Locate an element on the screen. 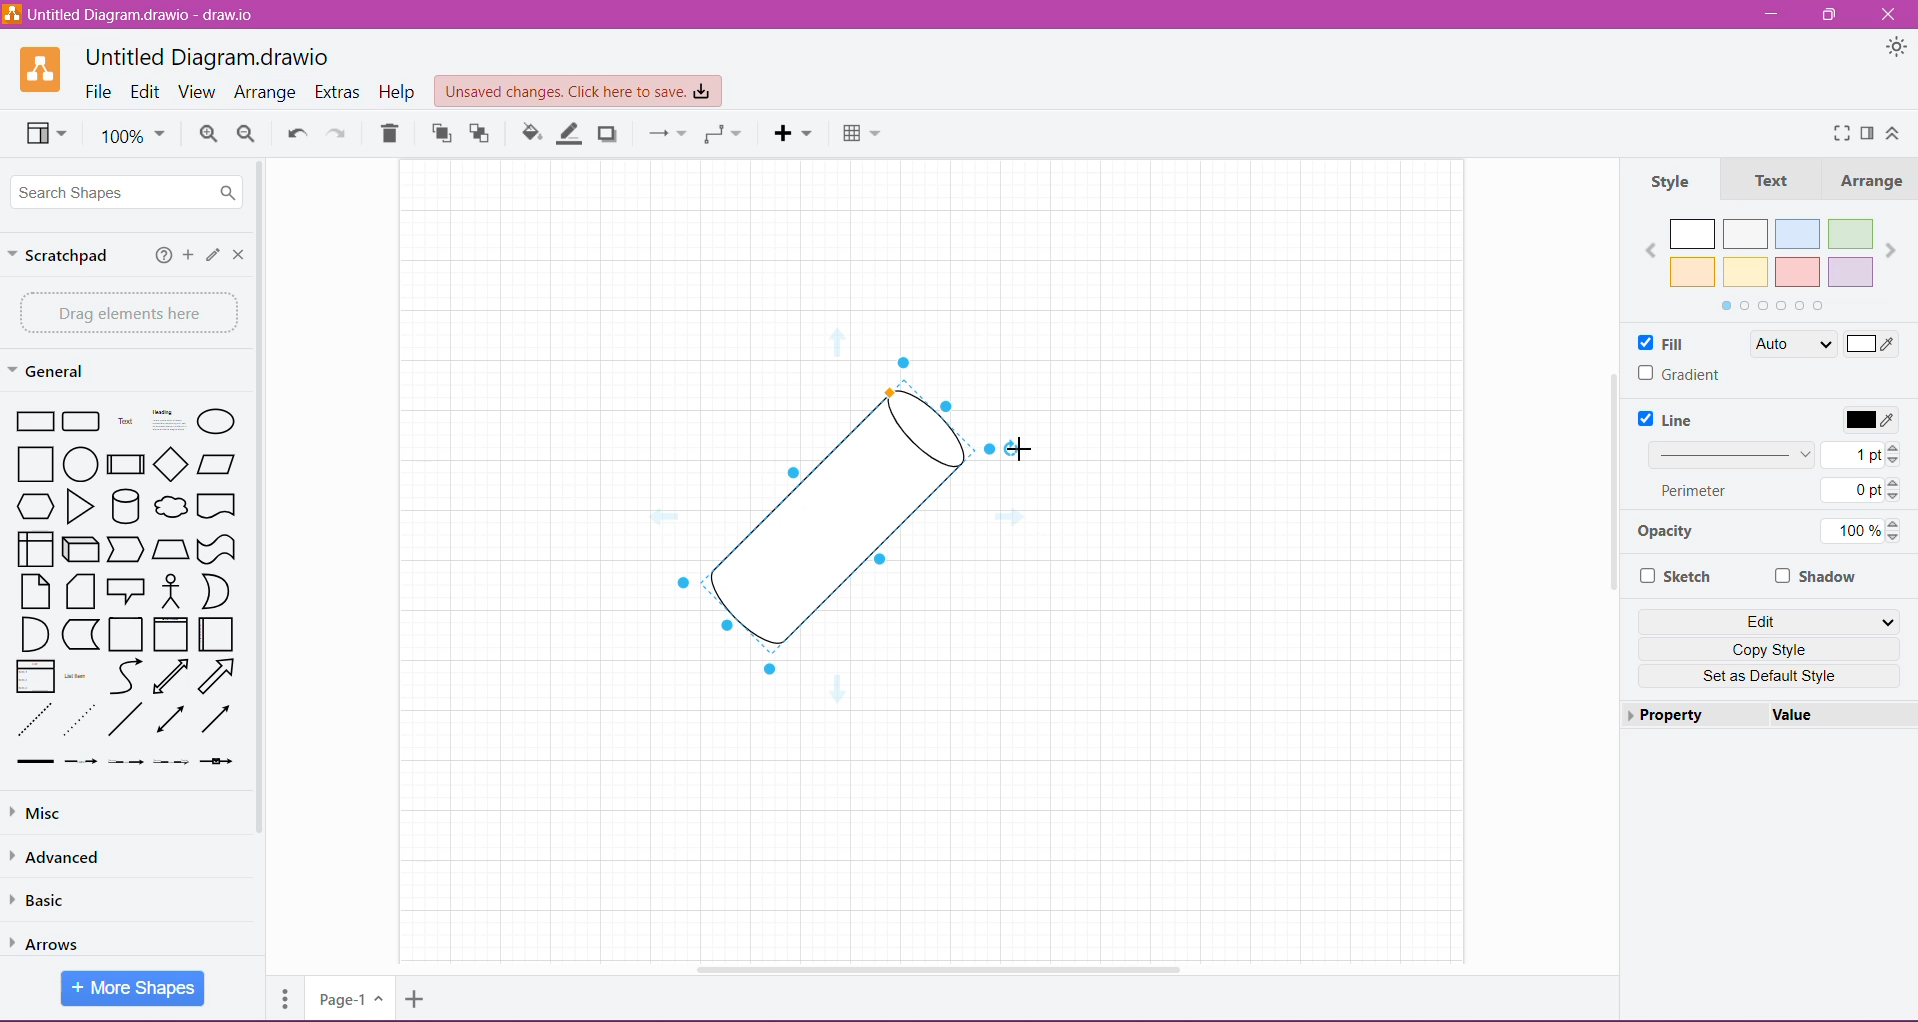 This screenshot has height=1022, width=1918. Edit is located at coordinates (145, 91).